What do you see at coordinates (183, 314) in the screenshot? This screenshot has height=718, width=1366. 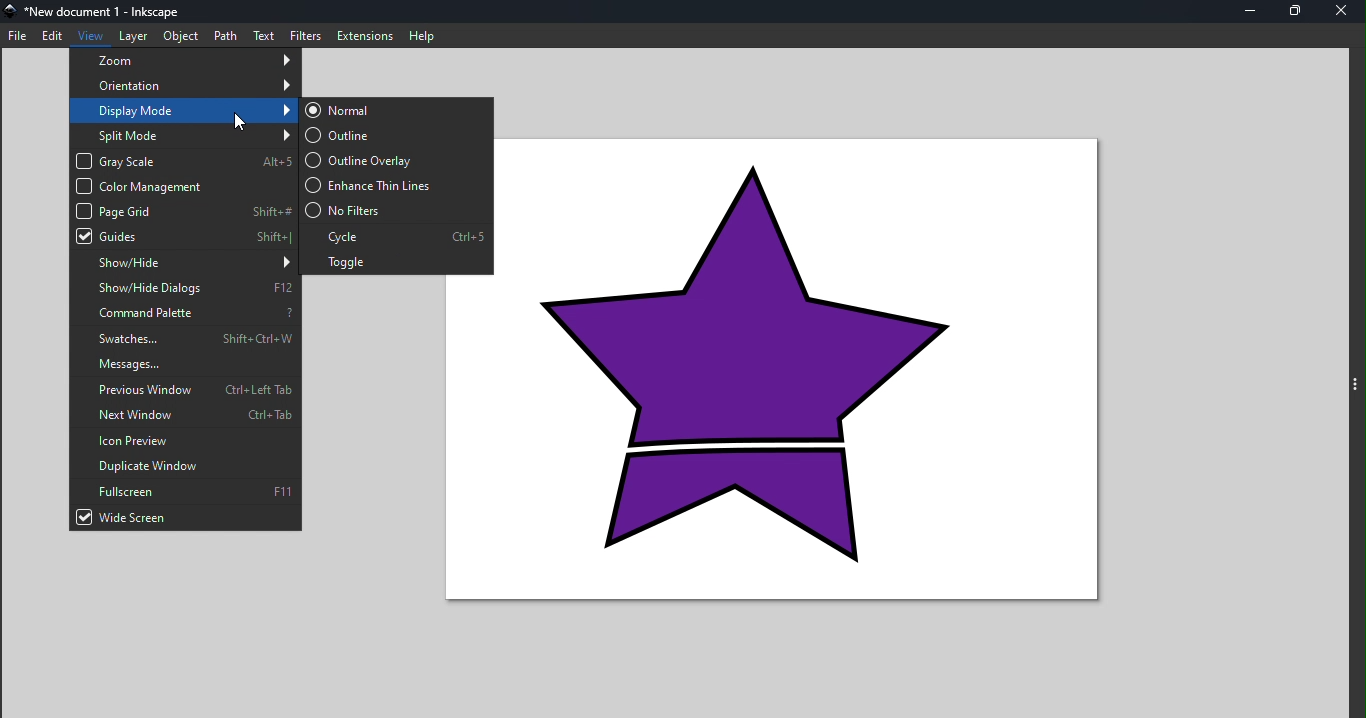 I see `Command palette` at bounding box center [183, 314].